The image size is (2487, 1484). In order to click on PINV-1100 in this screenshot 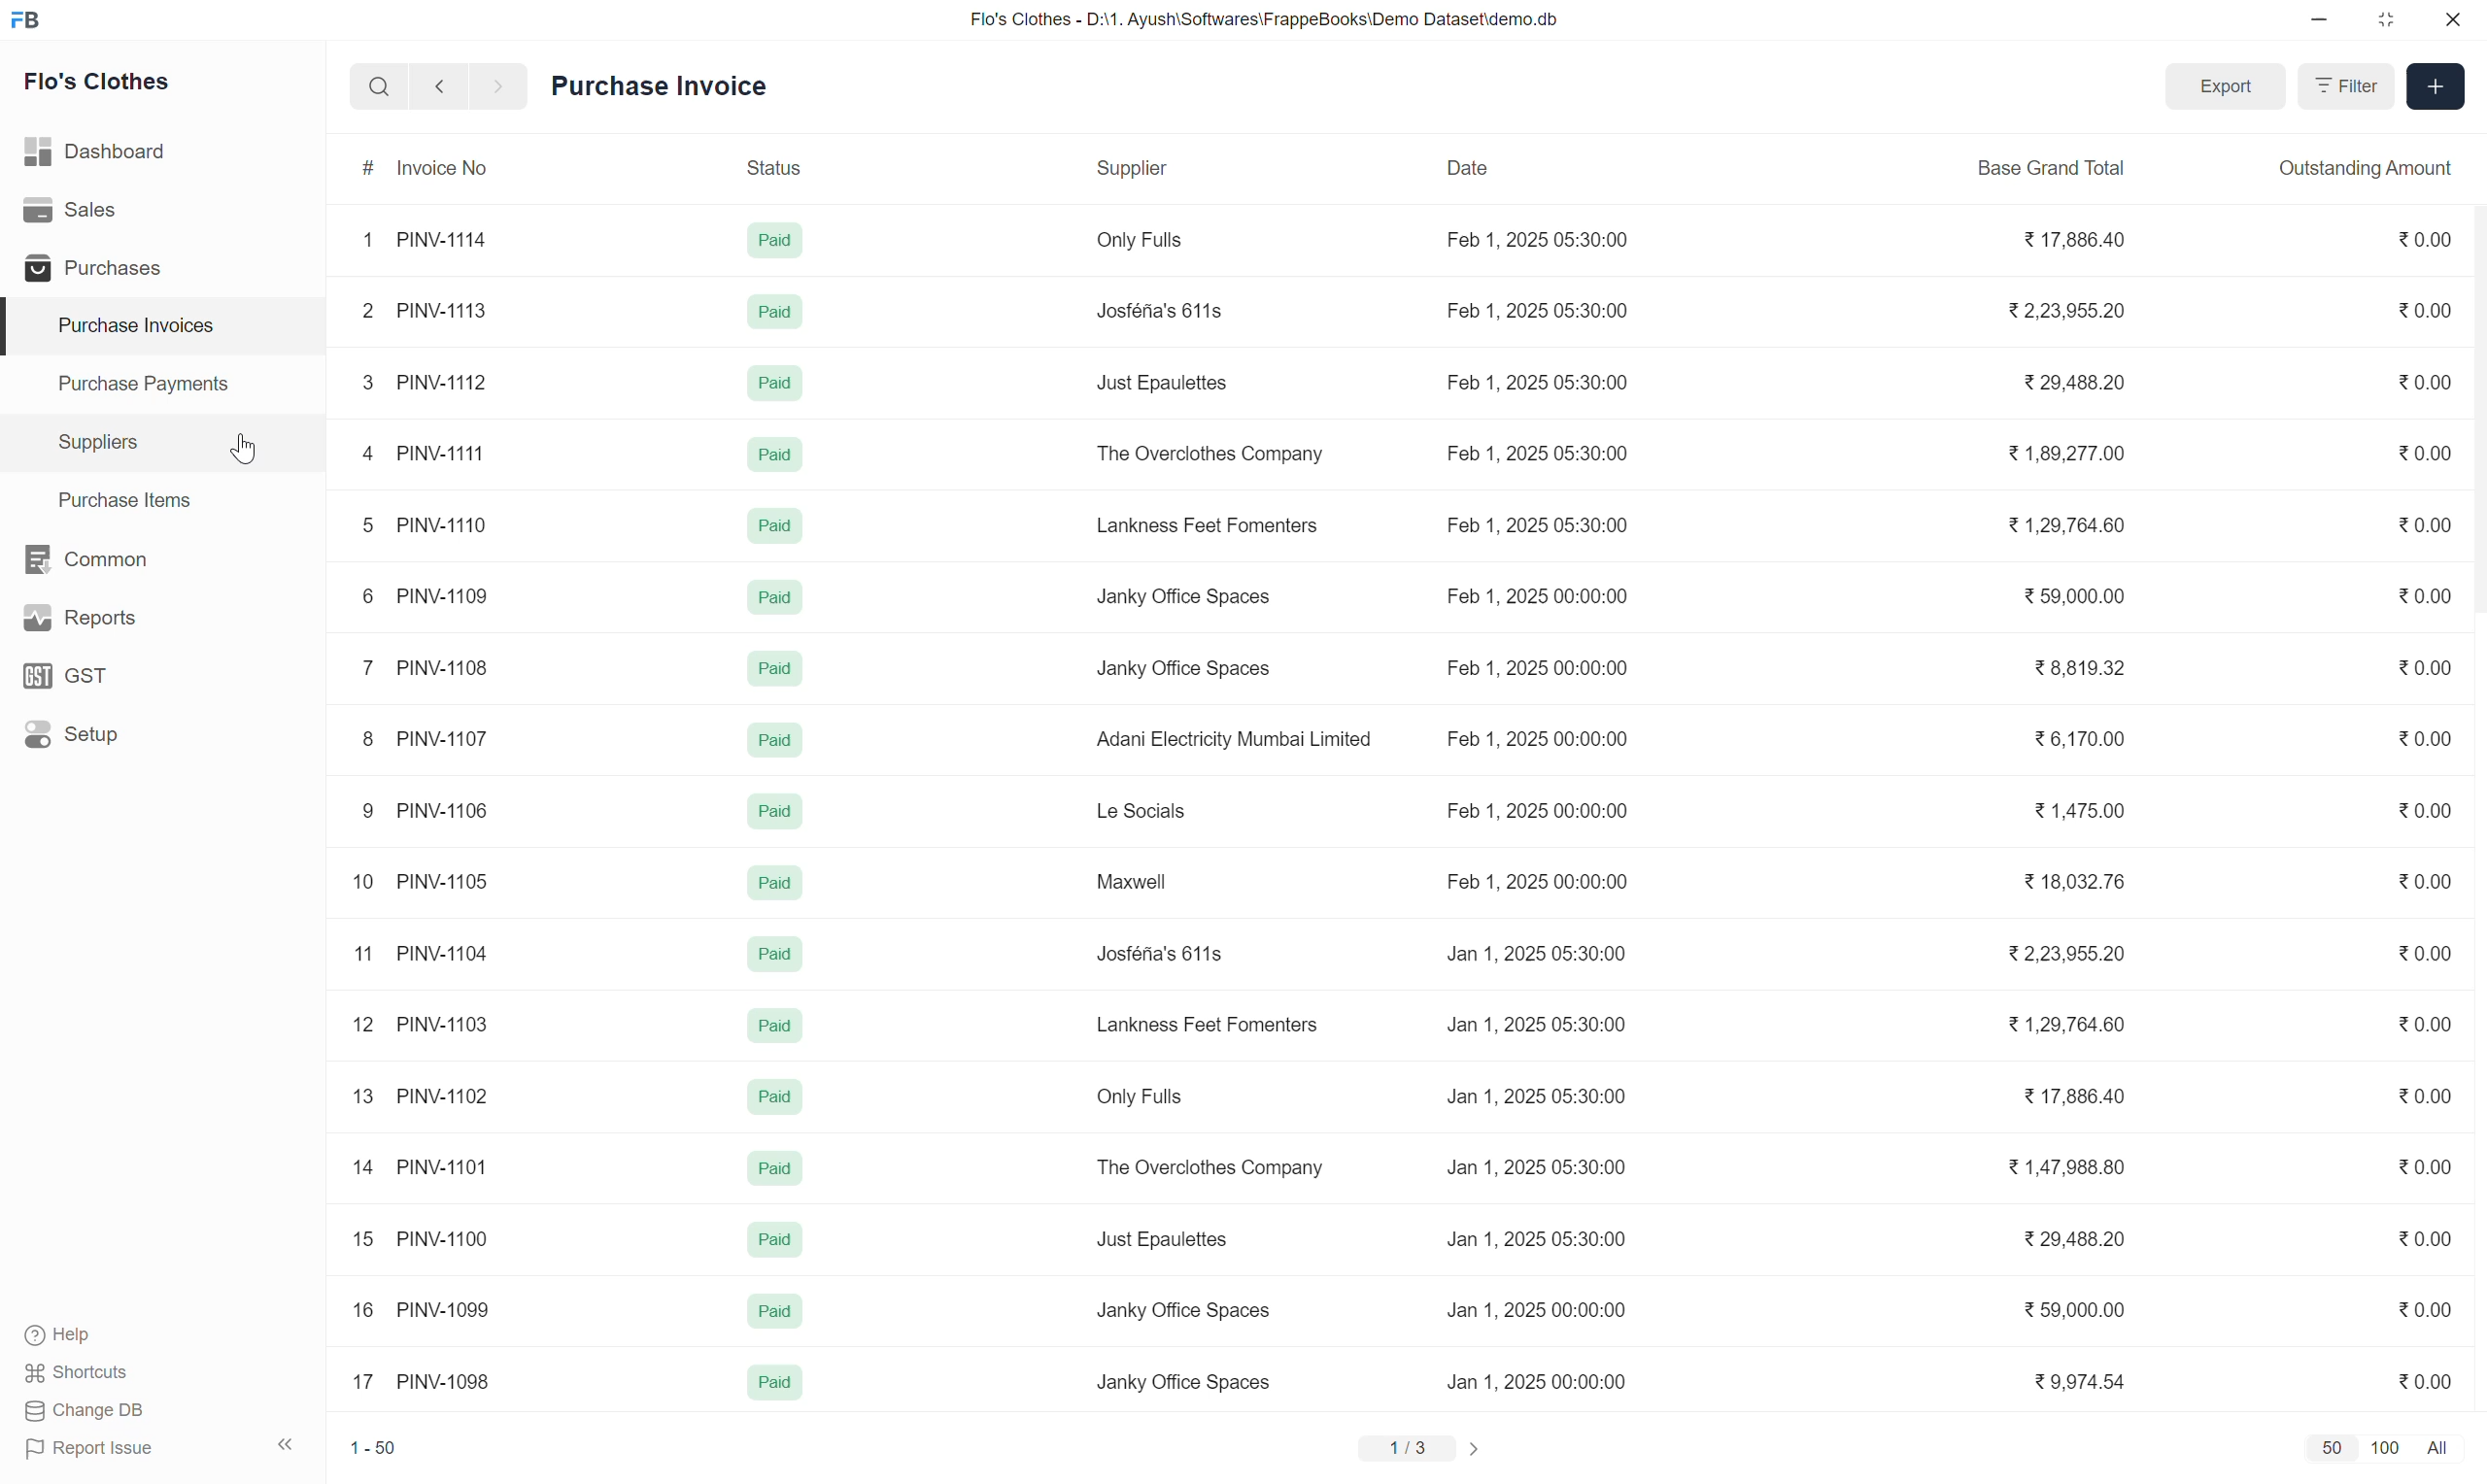, I will do `click(445, 1239)`.